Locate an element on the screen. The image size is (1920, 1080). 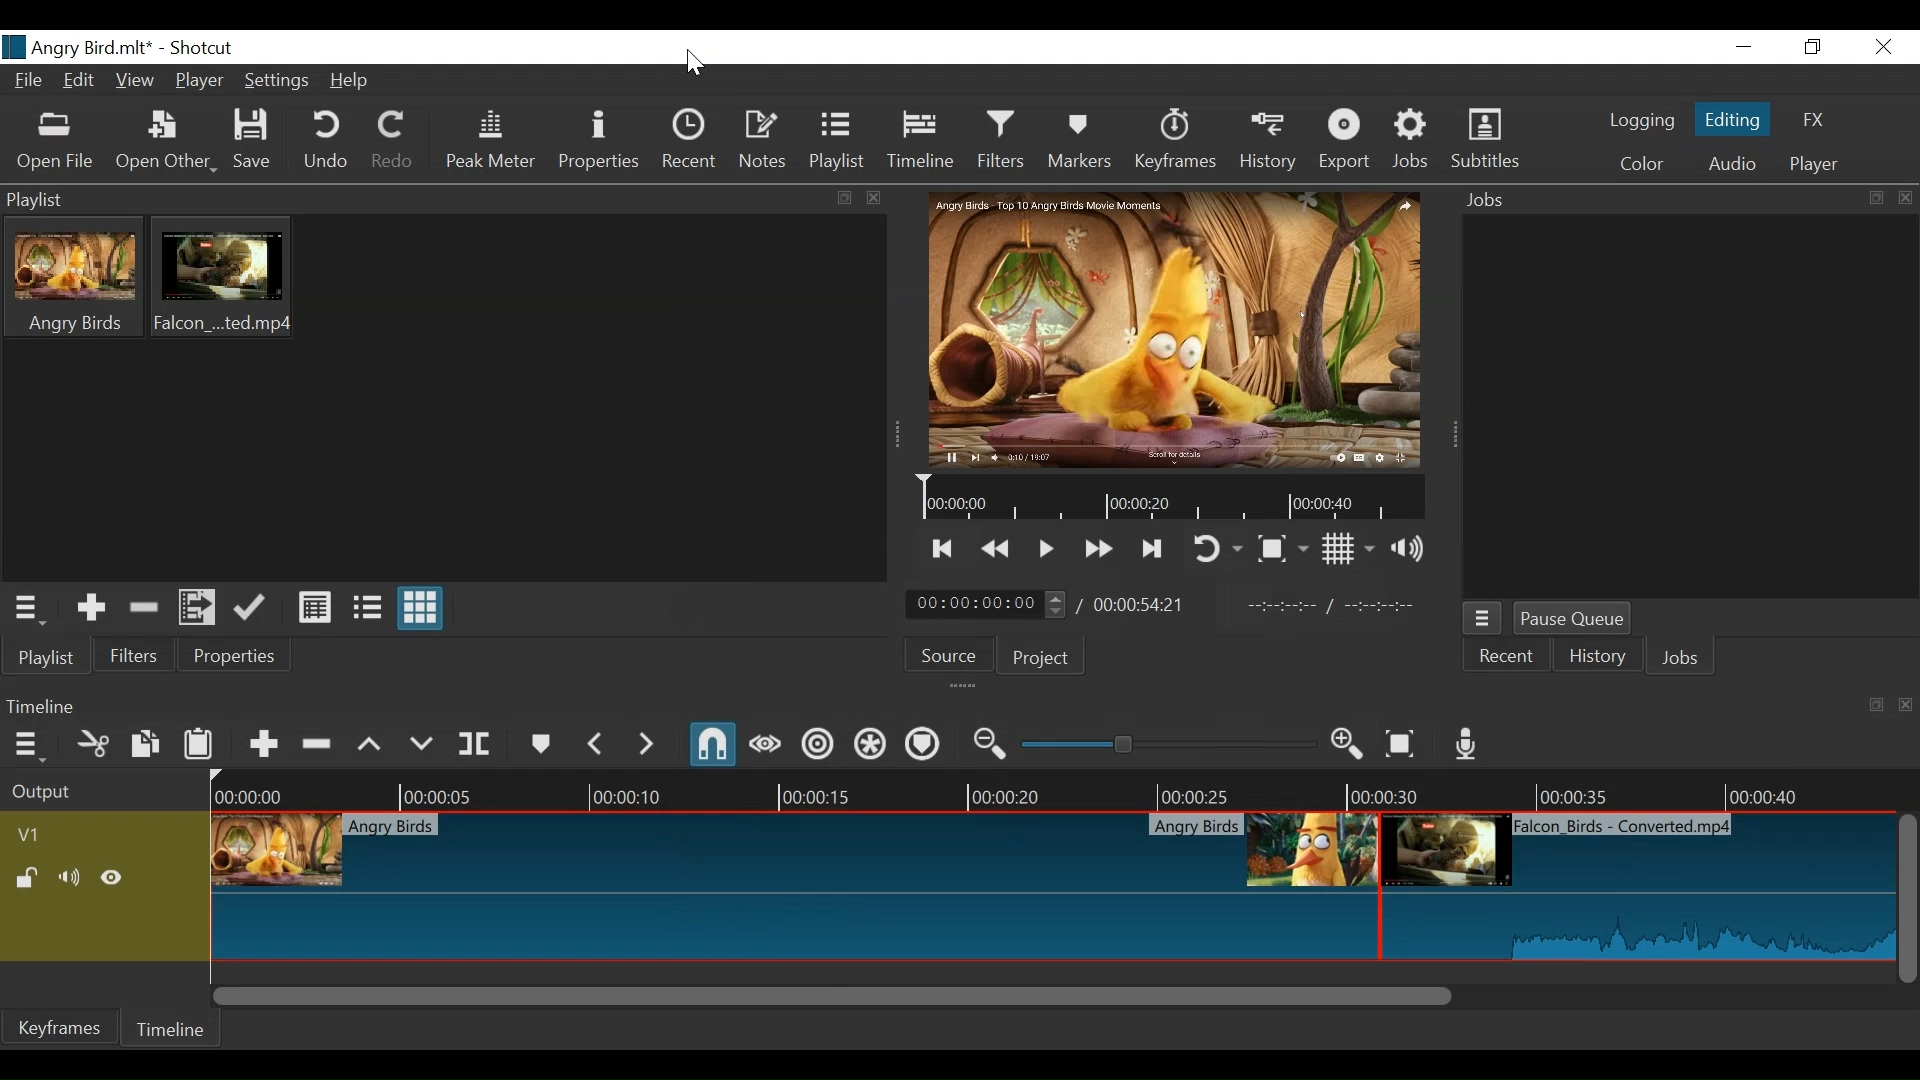
Open Other is located at coordinates (167, 143).